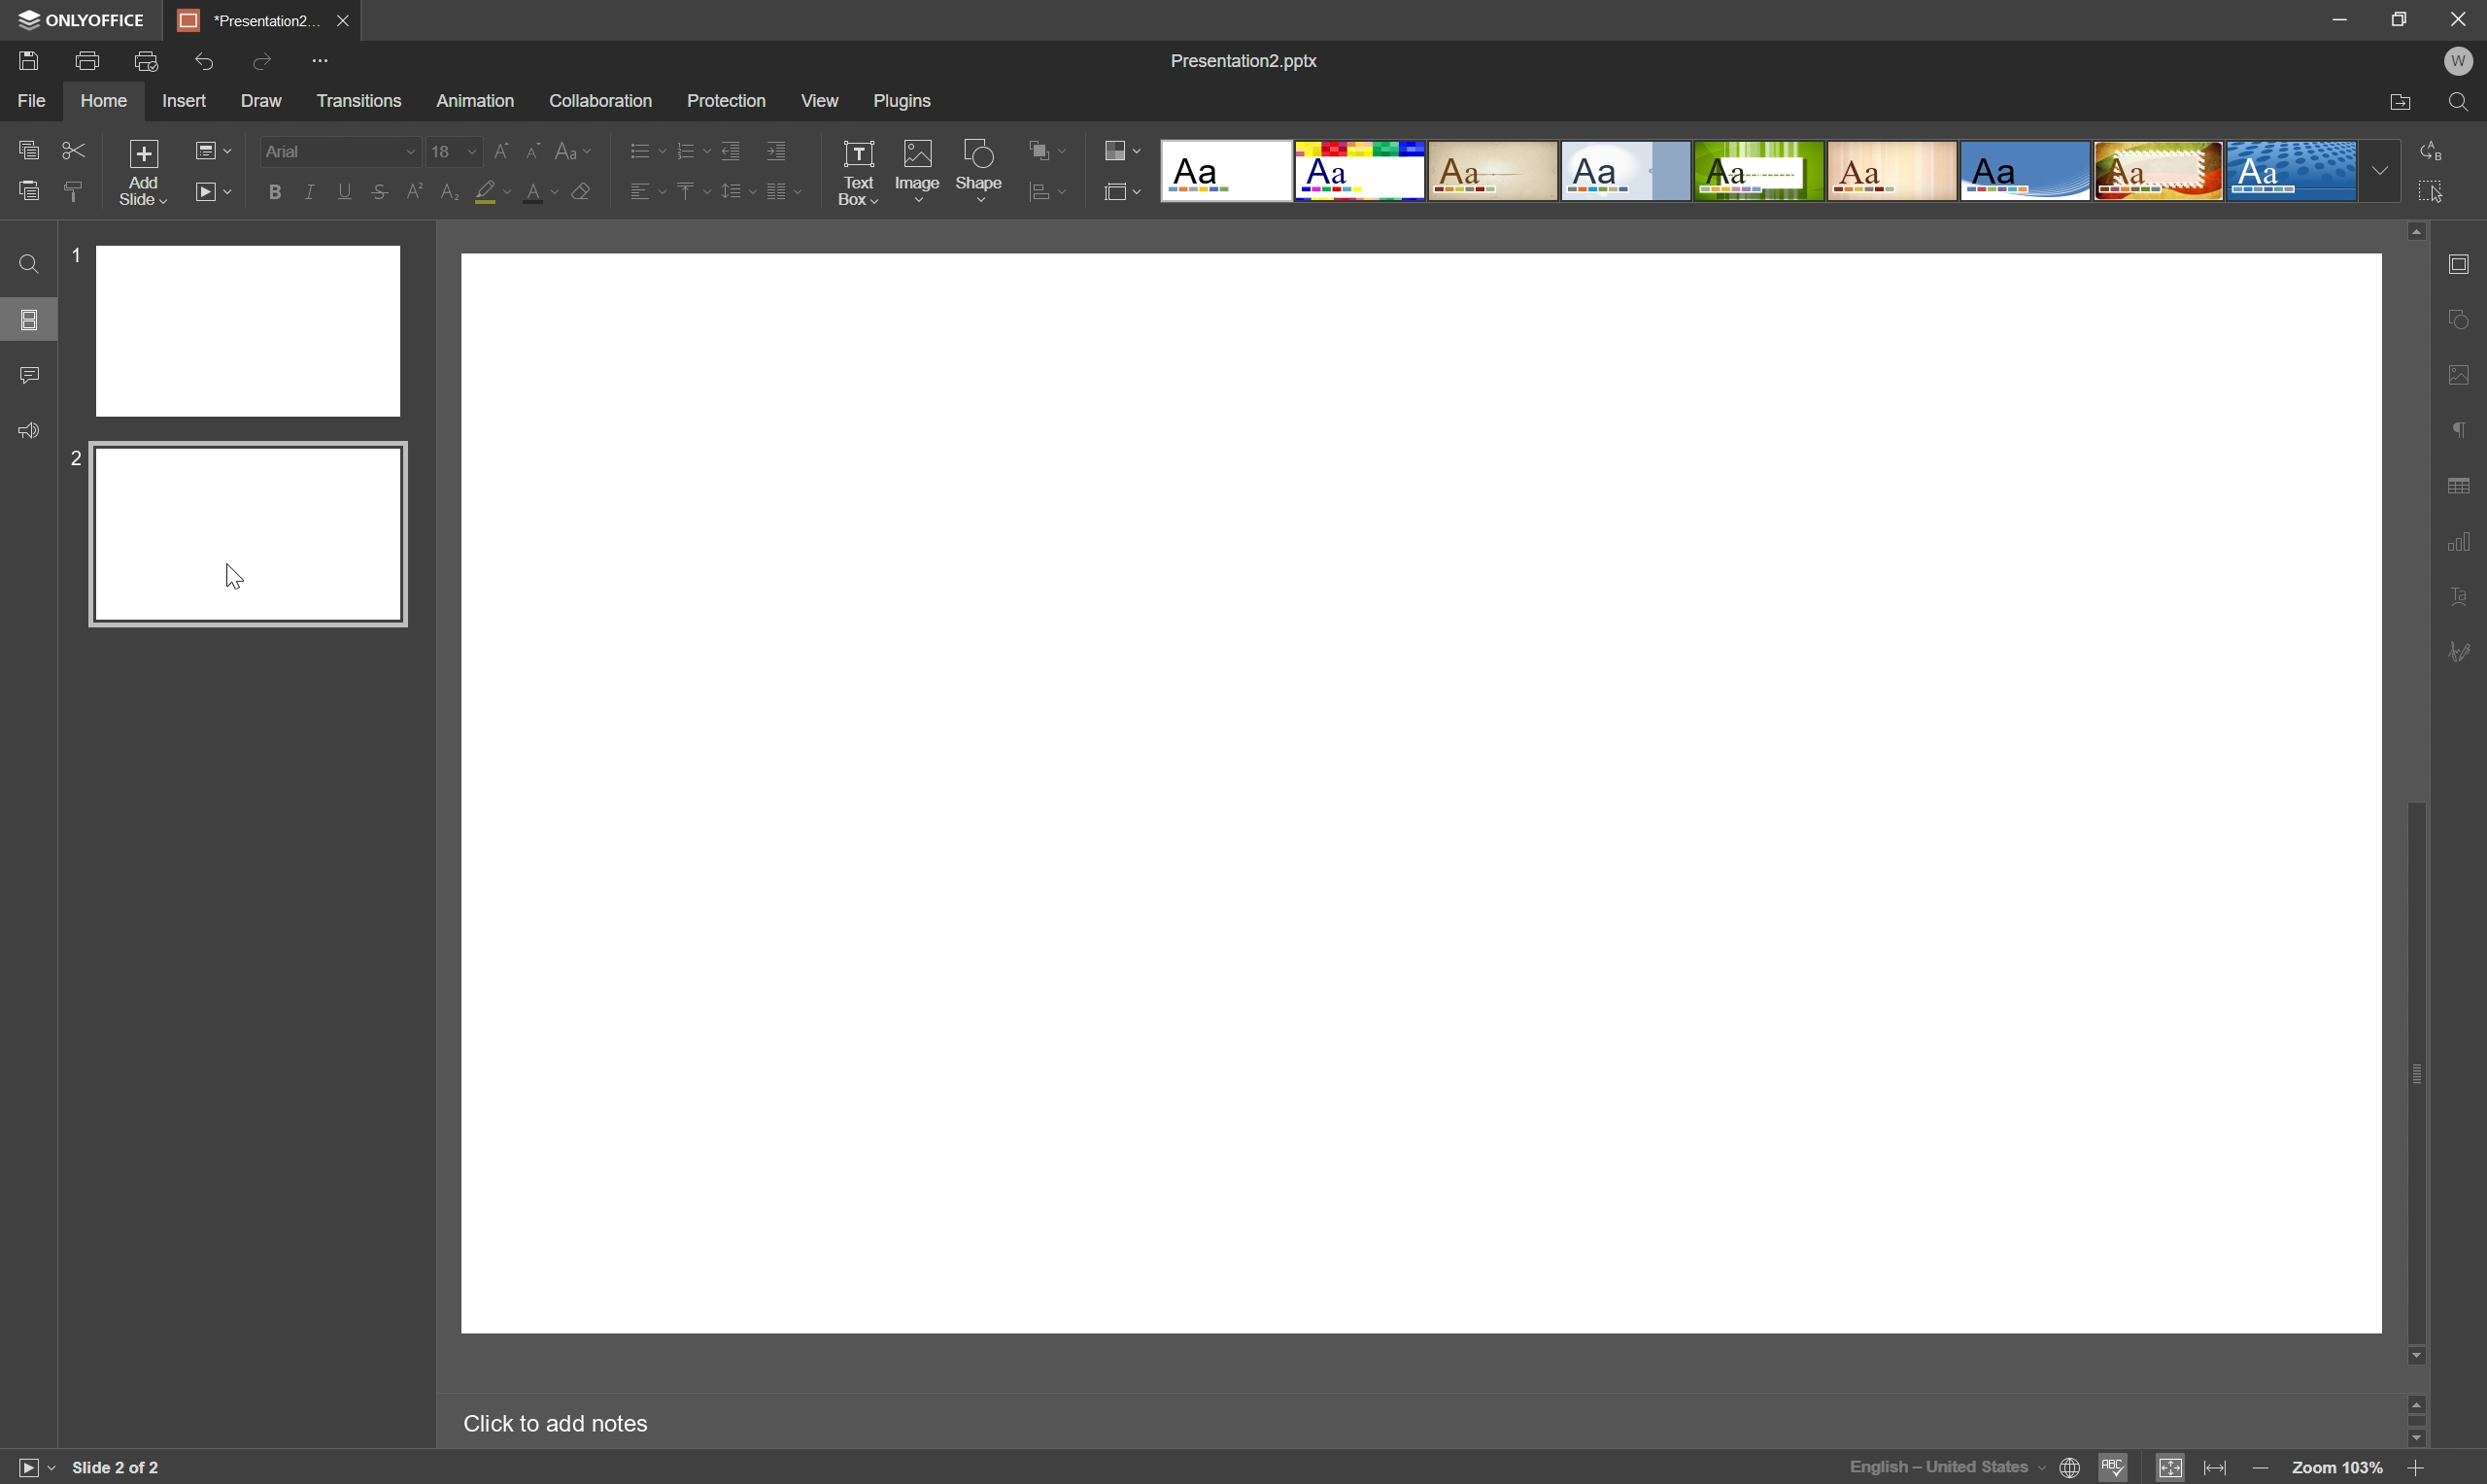  What do you see at coordinates (451, 146) in the screenshot?
I see `18` at bounding box center [451, 146].